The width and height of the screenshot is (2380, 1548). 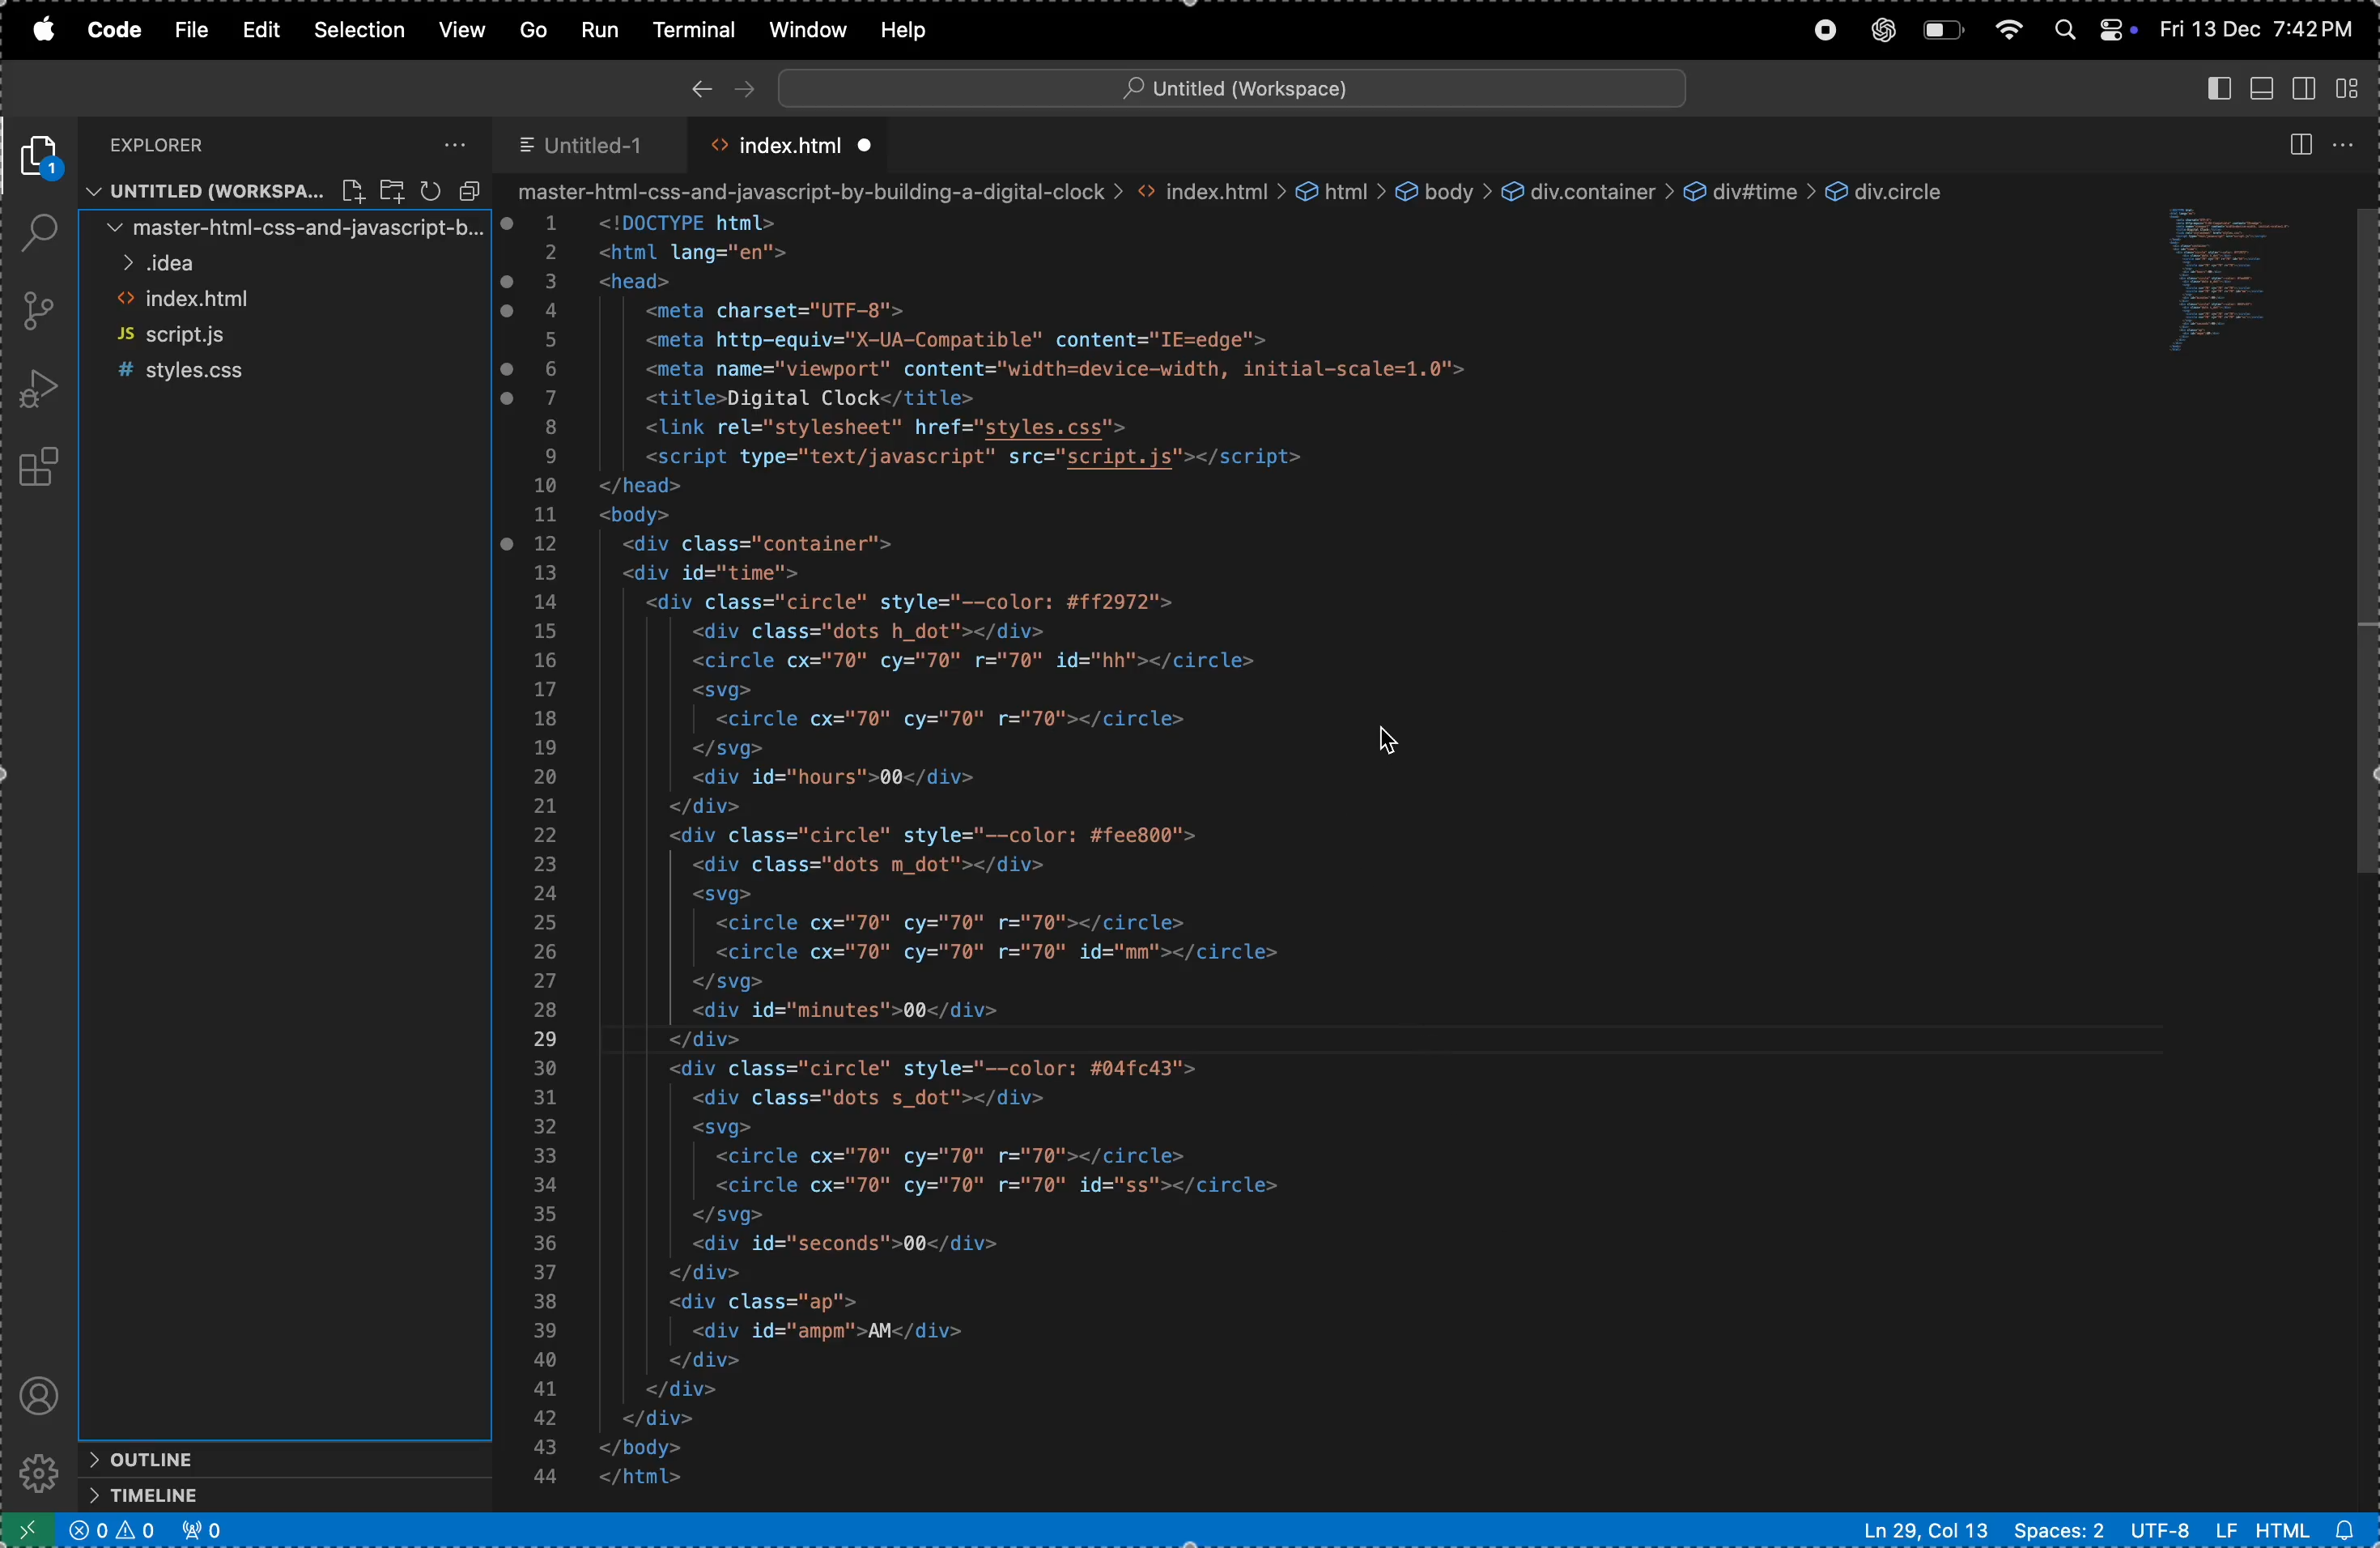 I want to click on toggle secondary side bar, so click(x=2308, y=86).